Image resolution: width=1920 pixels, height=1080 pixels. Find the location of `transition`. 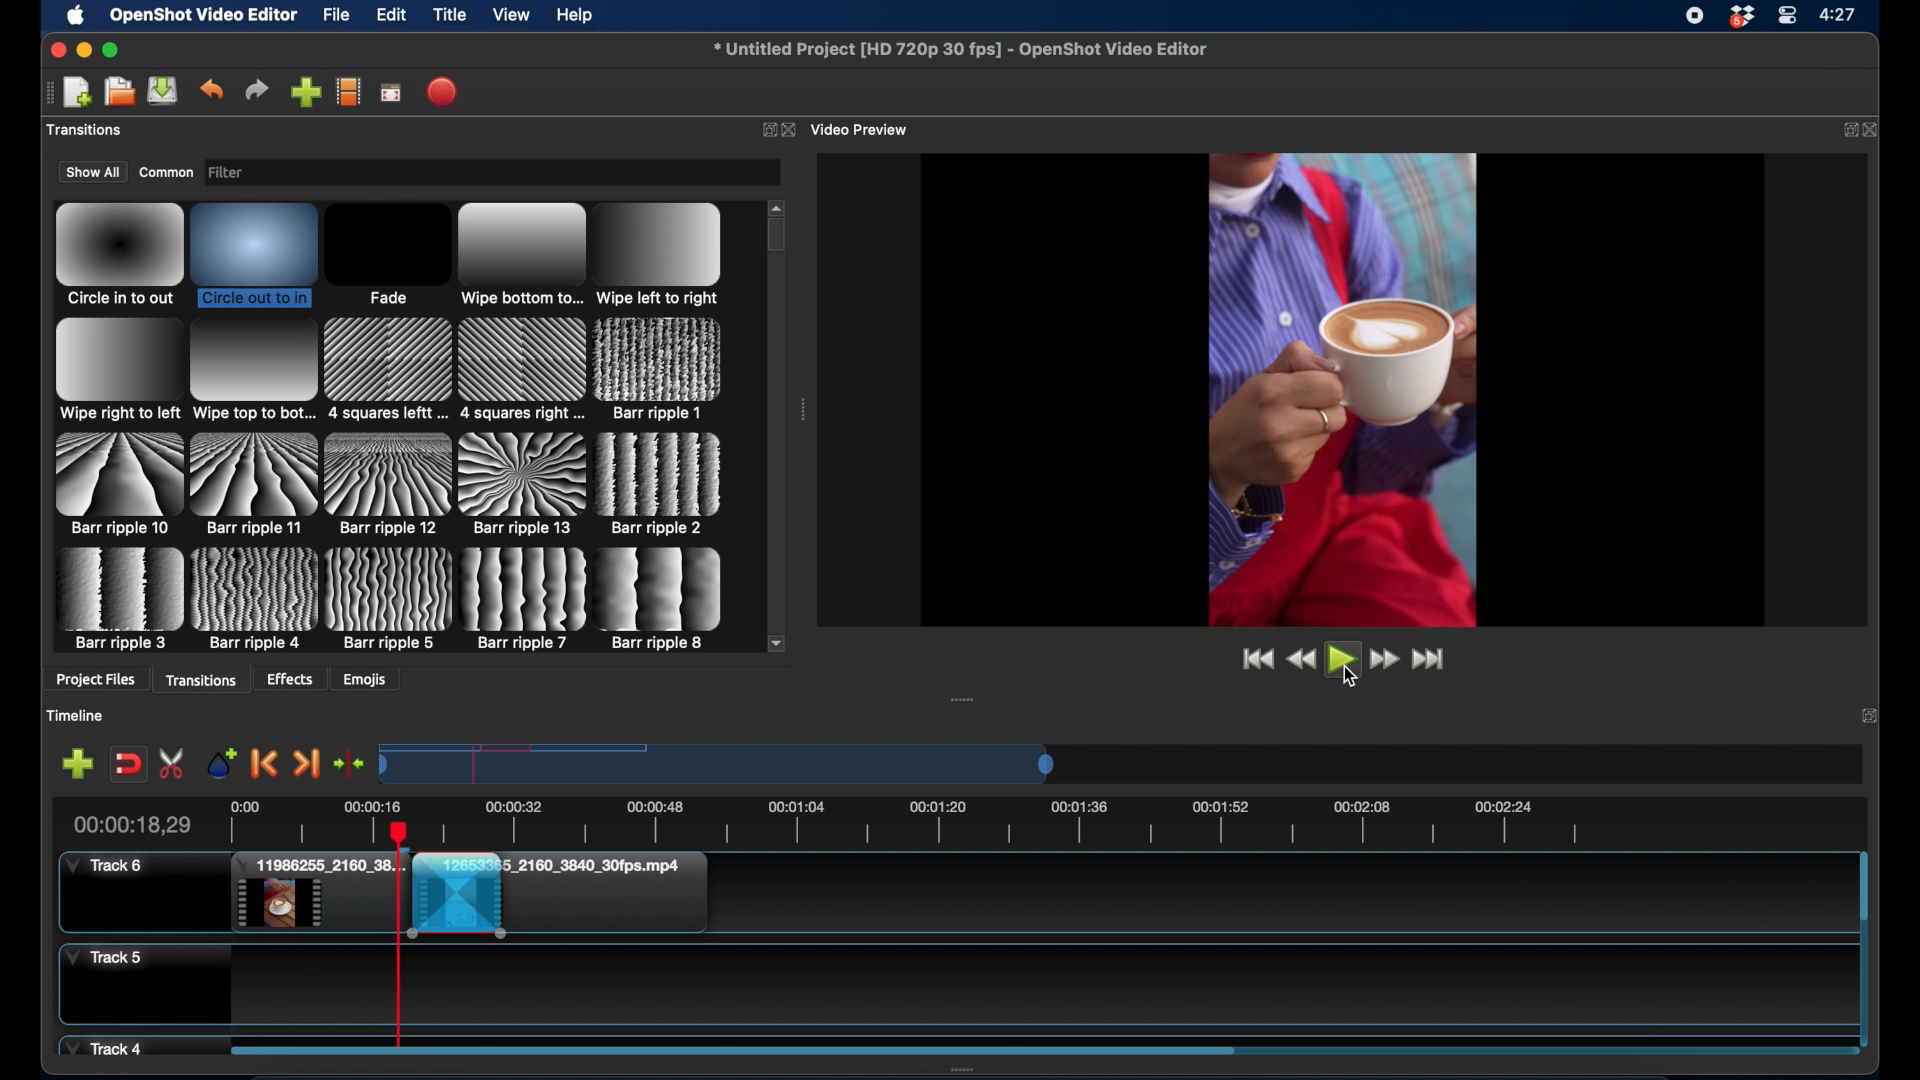

transition is located at coordinates (388, 485).